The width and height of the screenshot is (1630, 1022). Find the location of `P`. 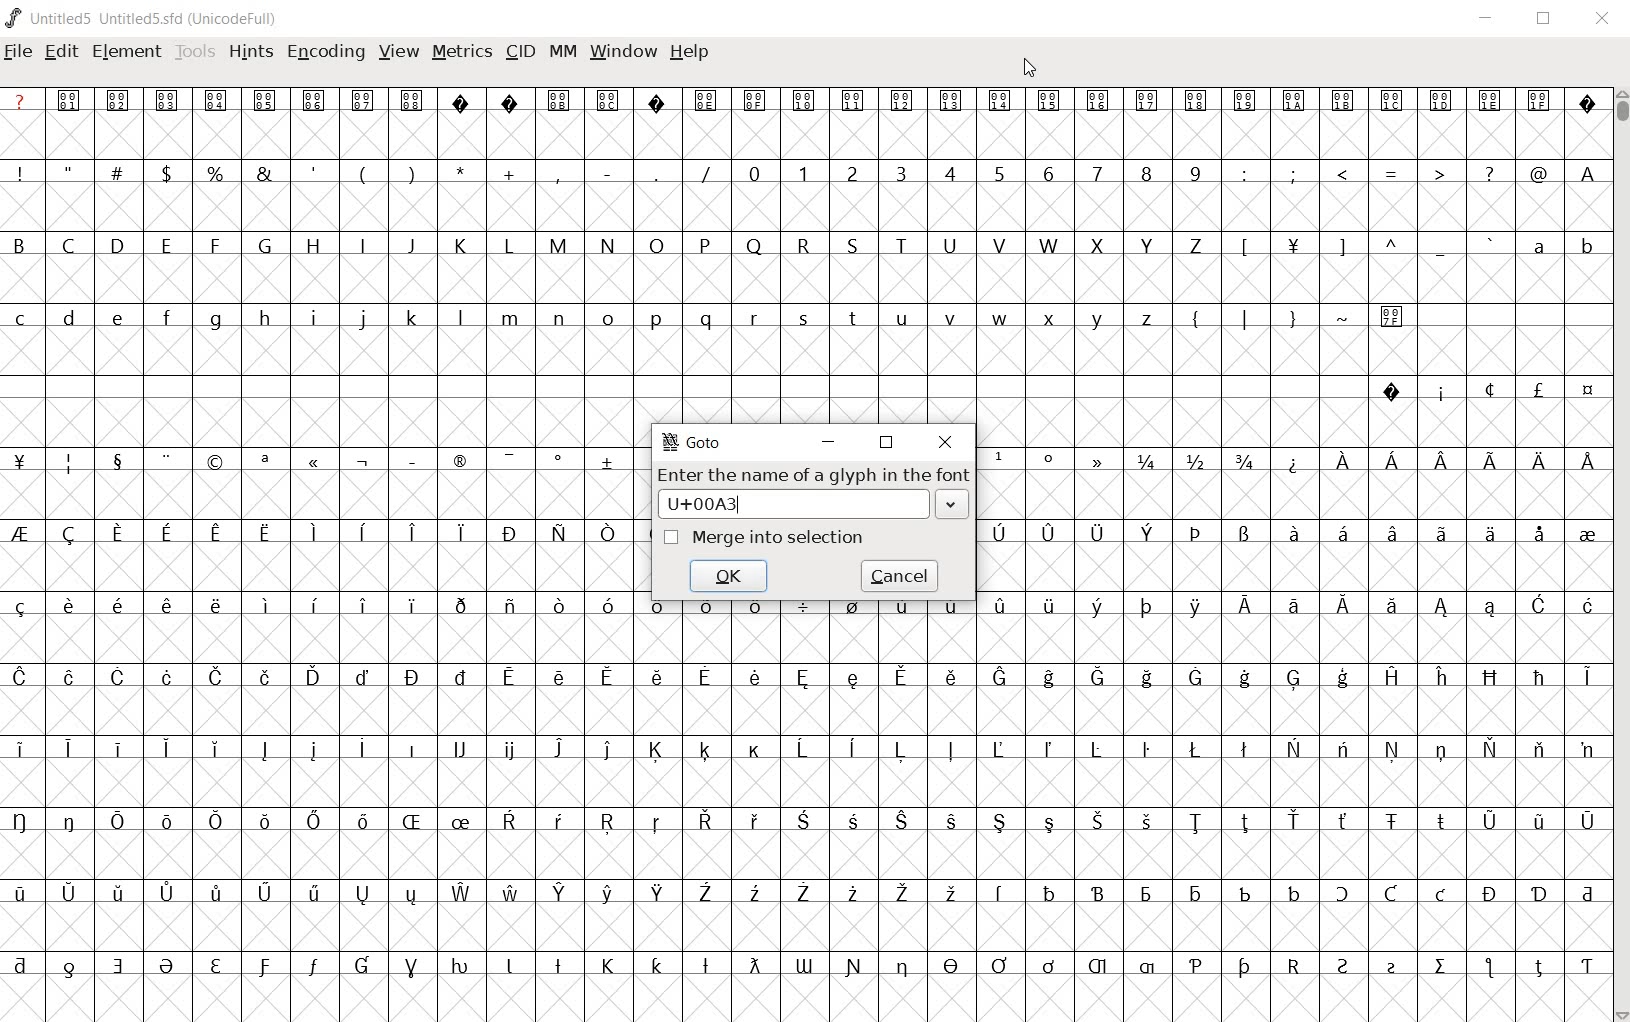

P is located at coordinates (703, 247).